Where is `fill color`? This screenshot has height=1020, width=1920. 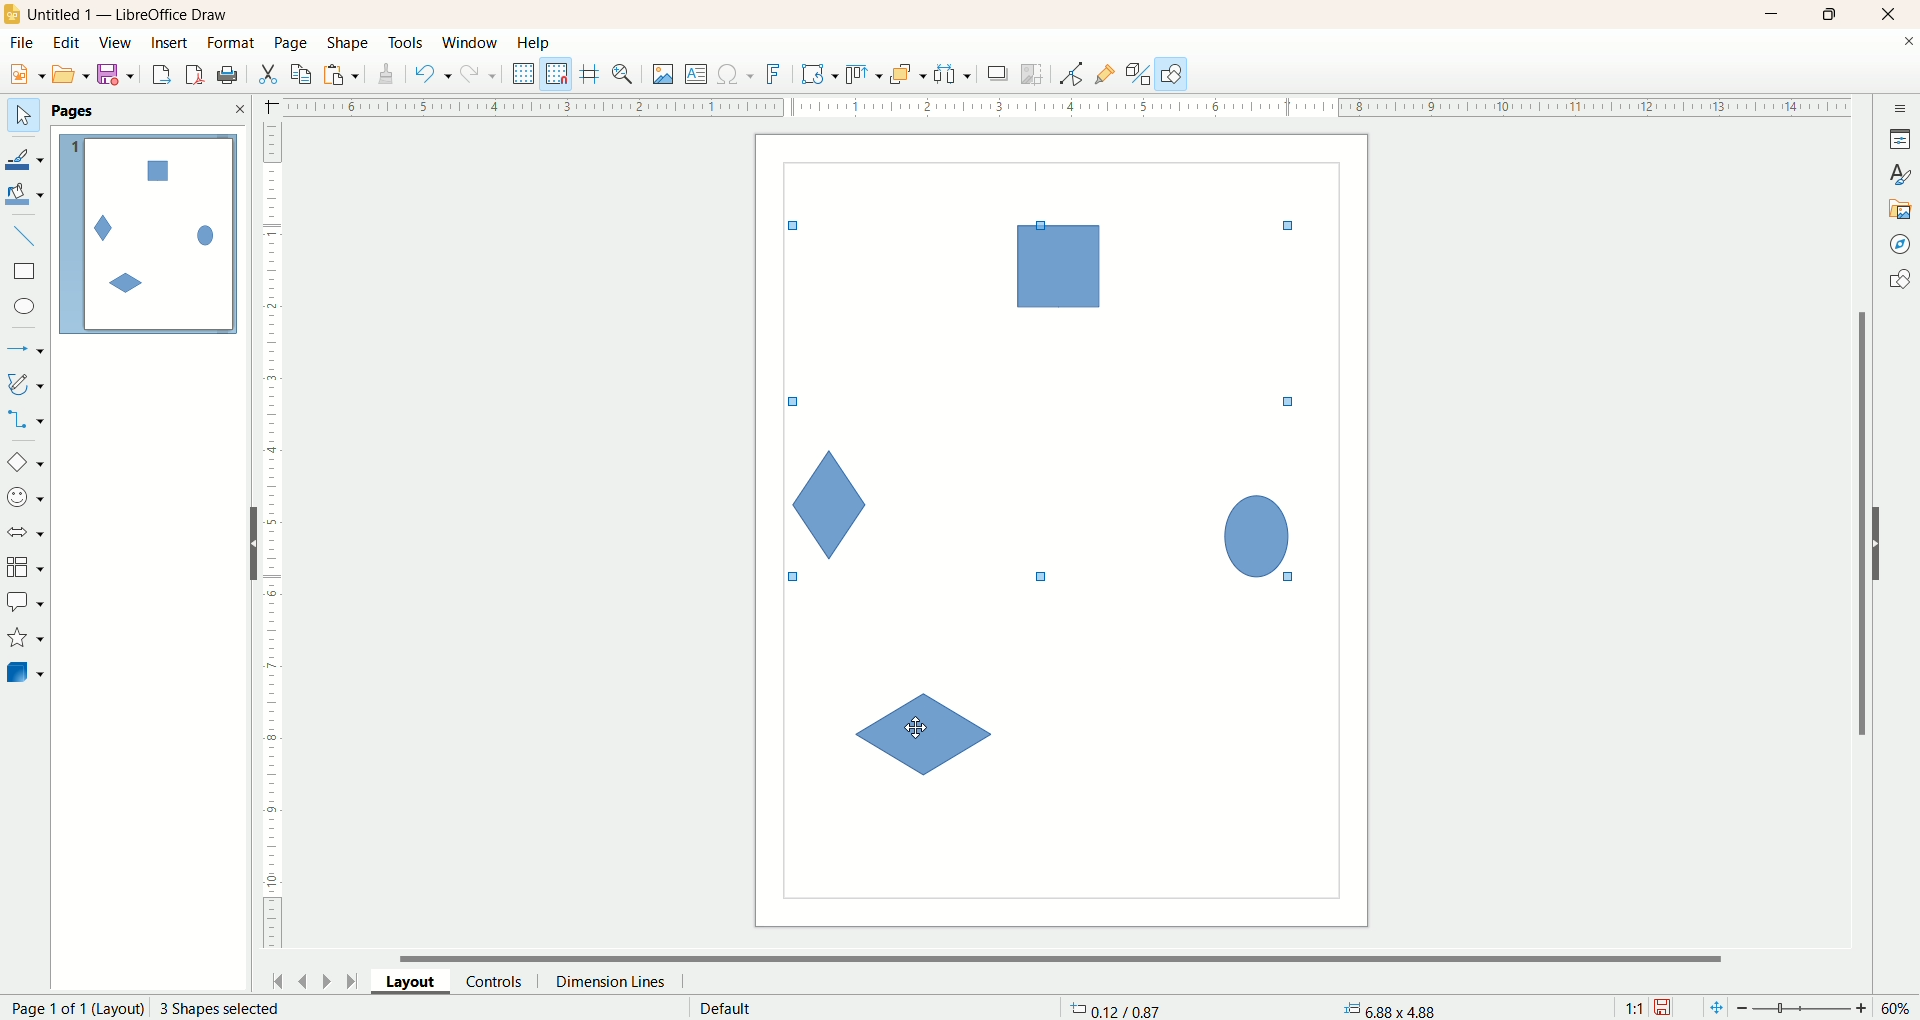
fill color is located at coordinates (27, 195).